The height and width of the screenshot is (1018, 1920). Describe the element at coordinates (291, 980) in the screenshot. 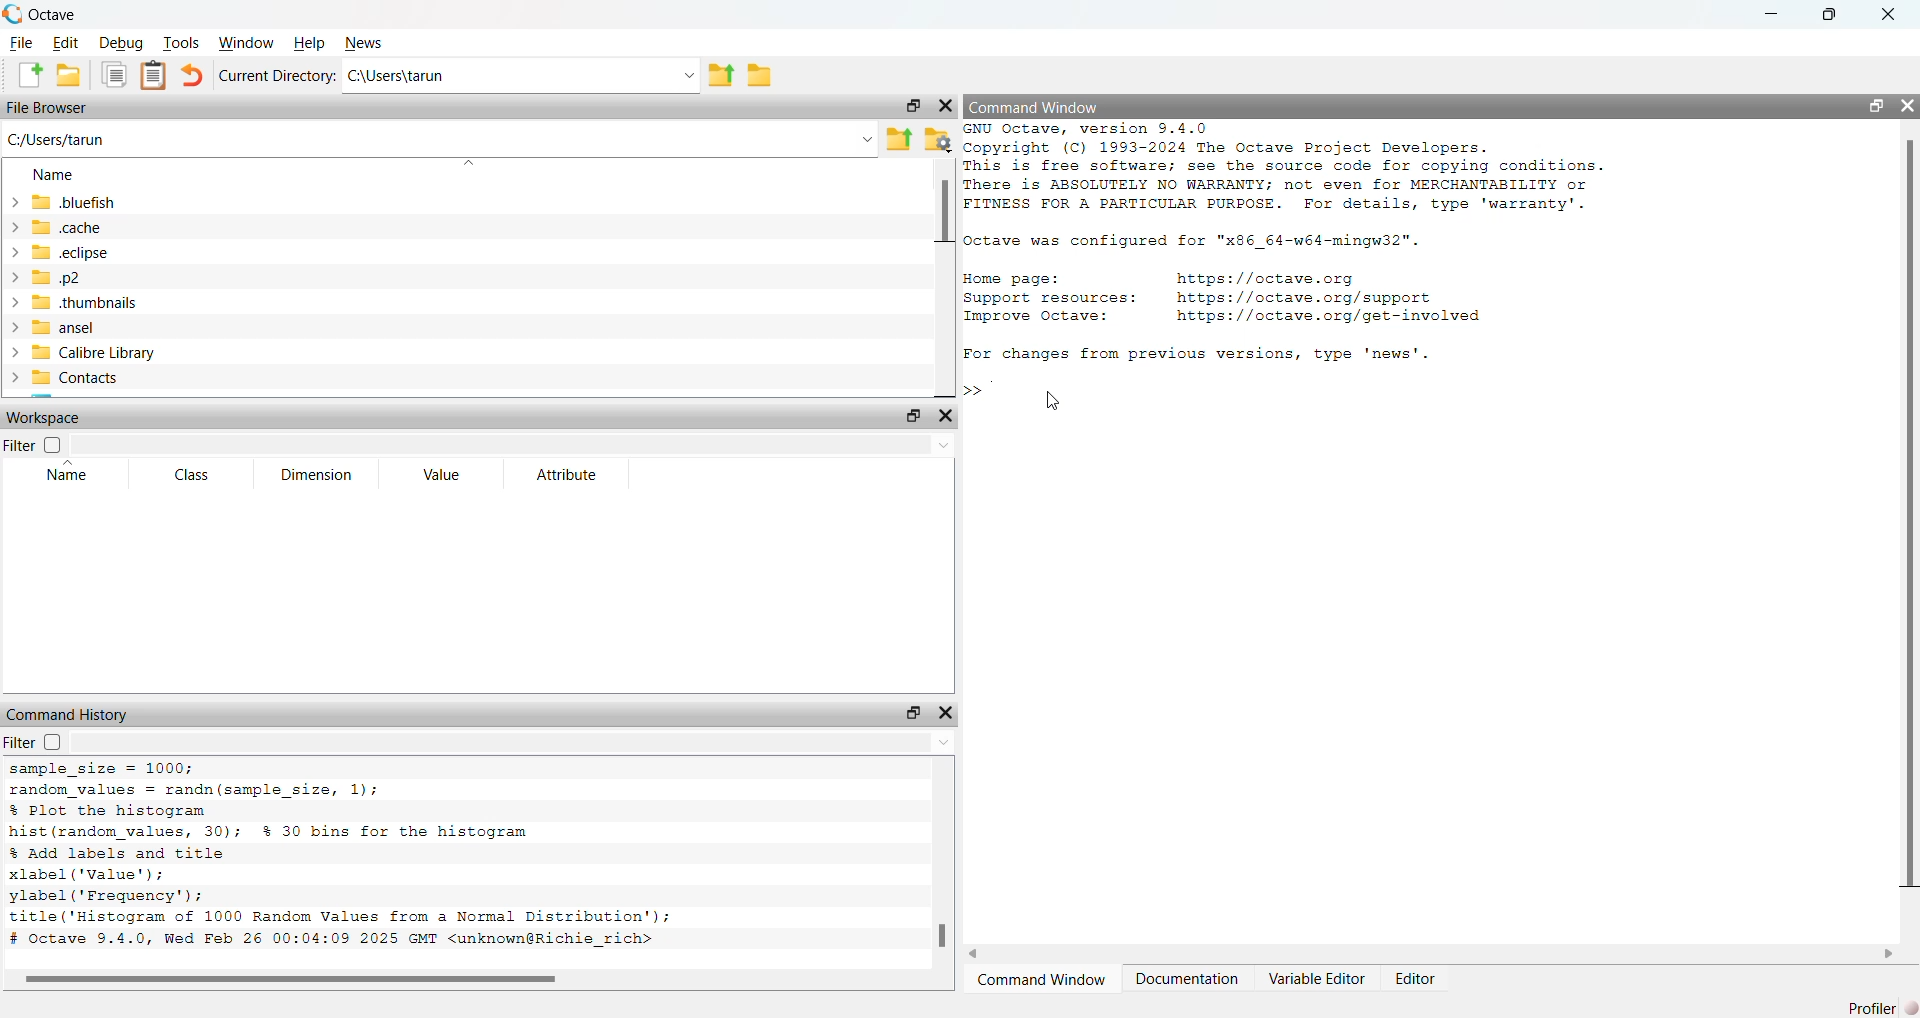

I see `scroll bar` at that location.